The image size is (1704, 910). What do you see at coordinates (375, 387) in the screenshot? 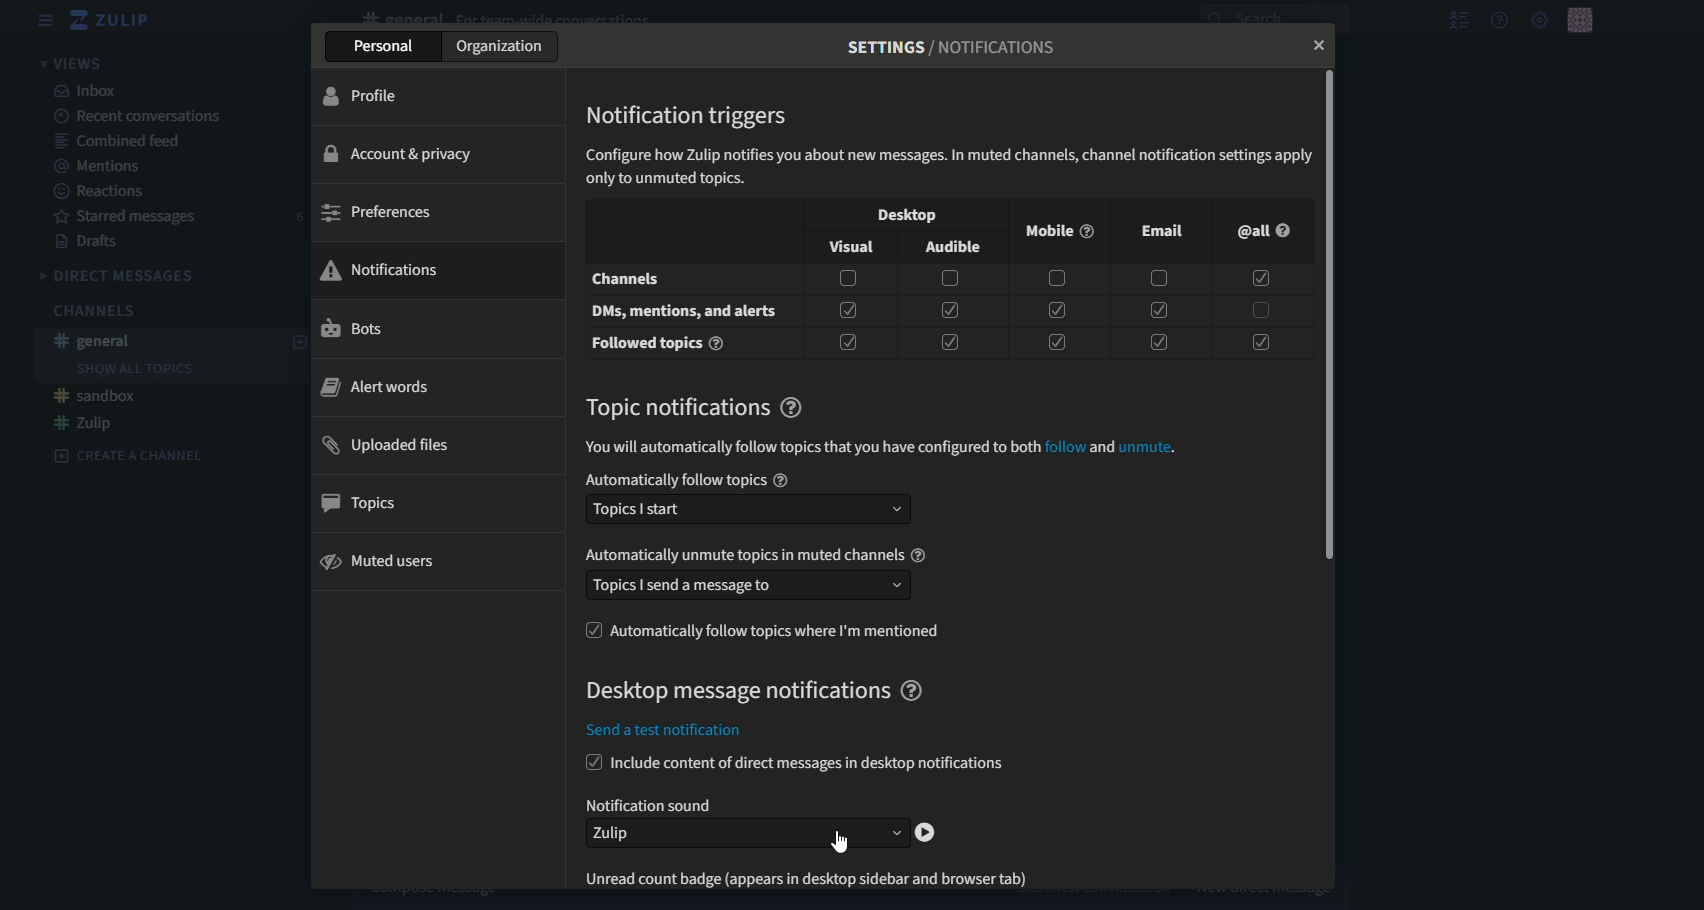
I see `alert words` at bounding box center [375, 387].